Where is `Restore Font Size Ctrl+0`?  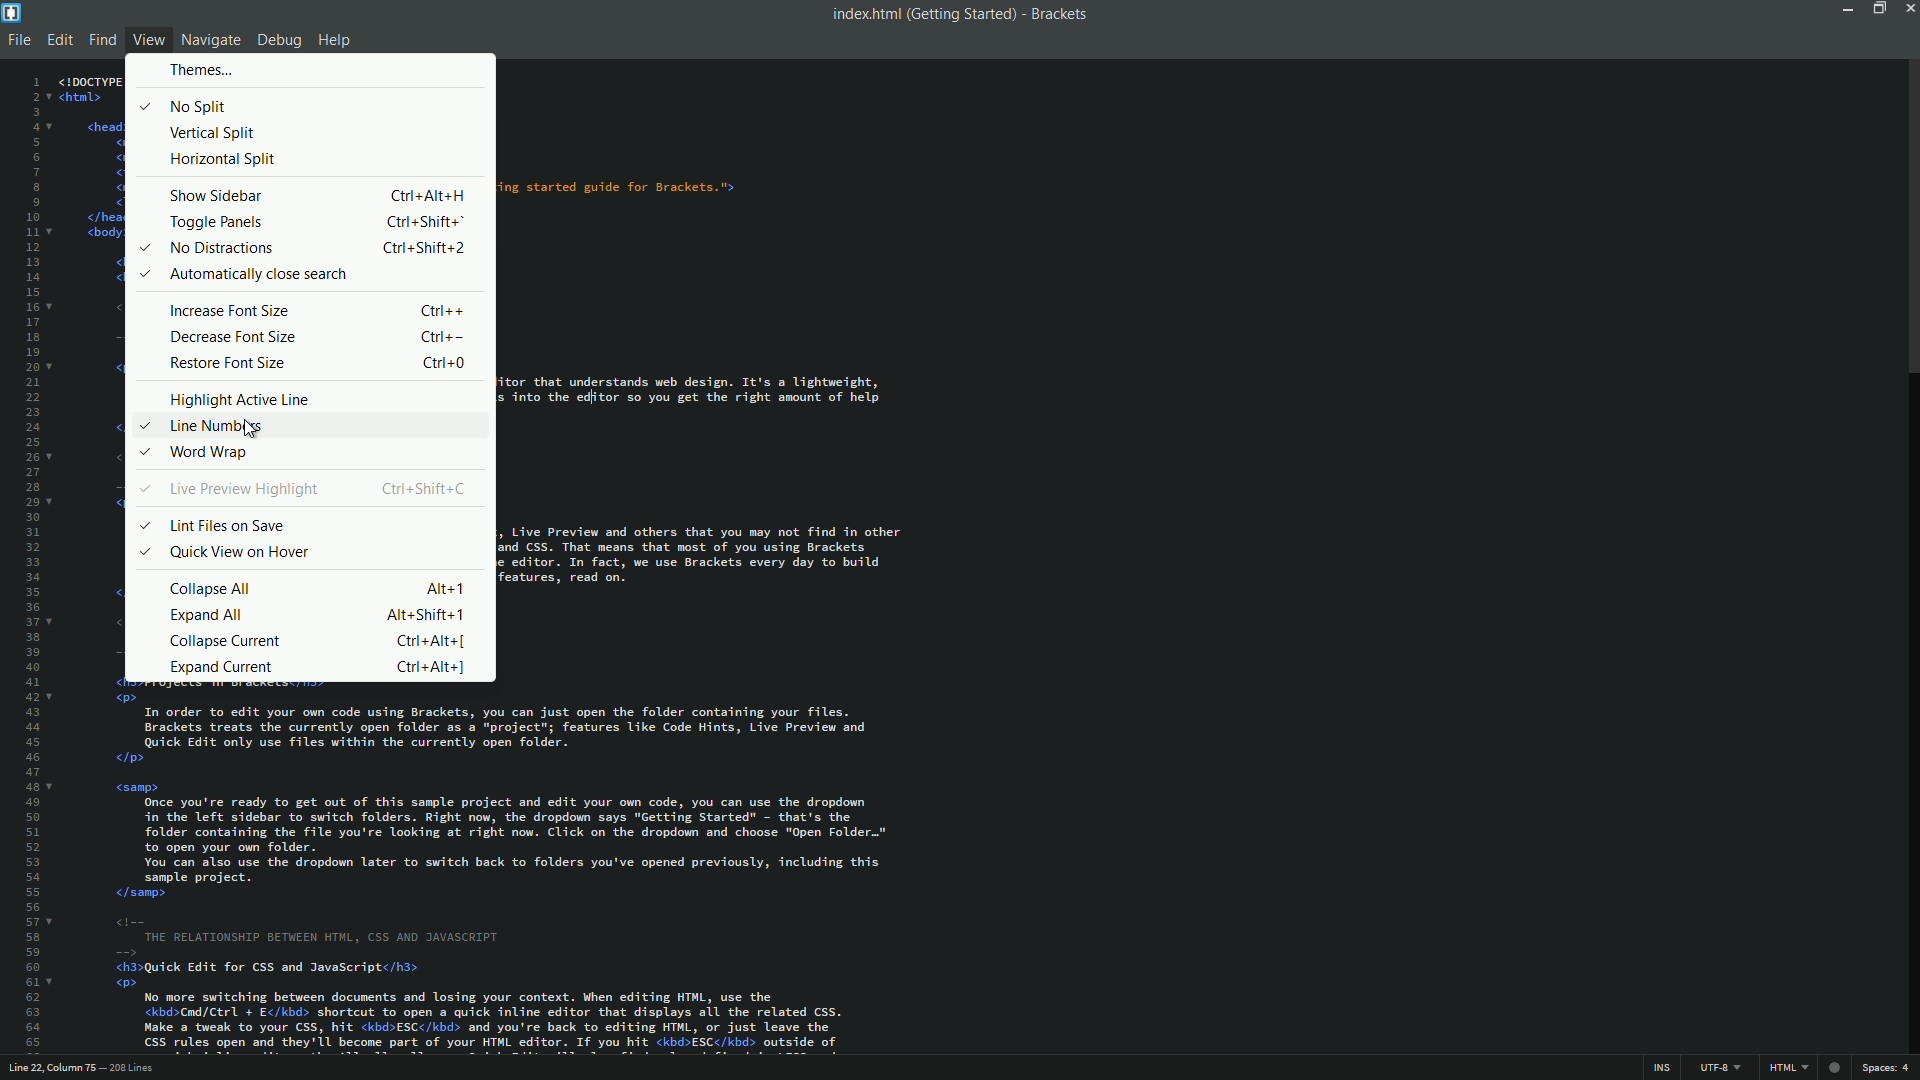
Restore Font Size Ctrl+0 is located at coordinates (319, 364).